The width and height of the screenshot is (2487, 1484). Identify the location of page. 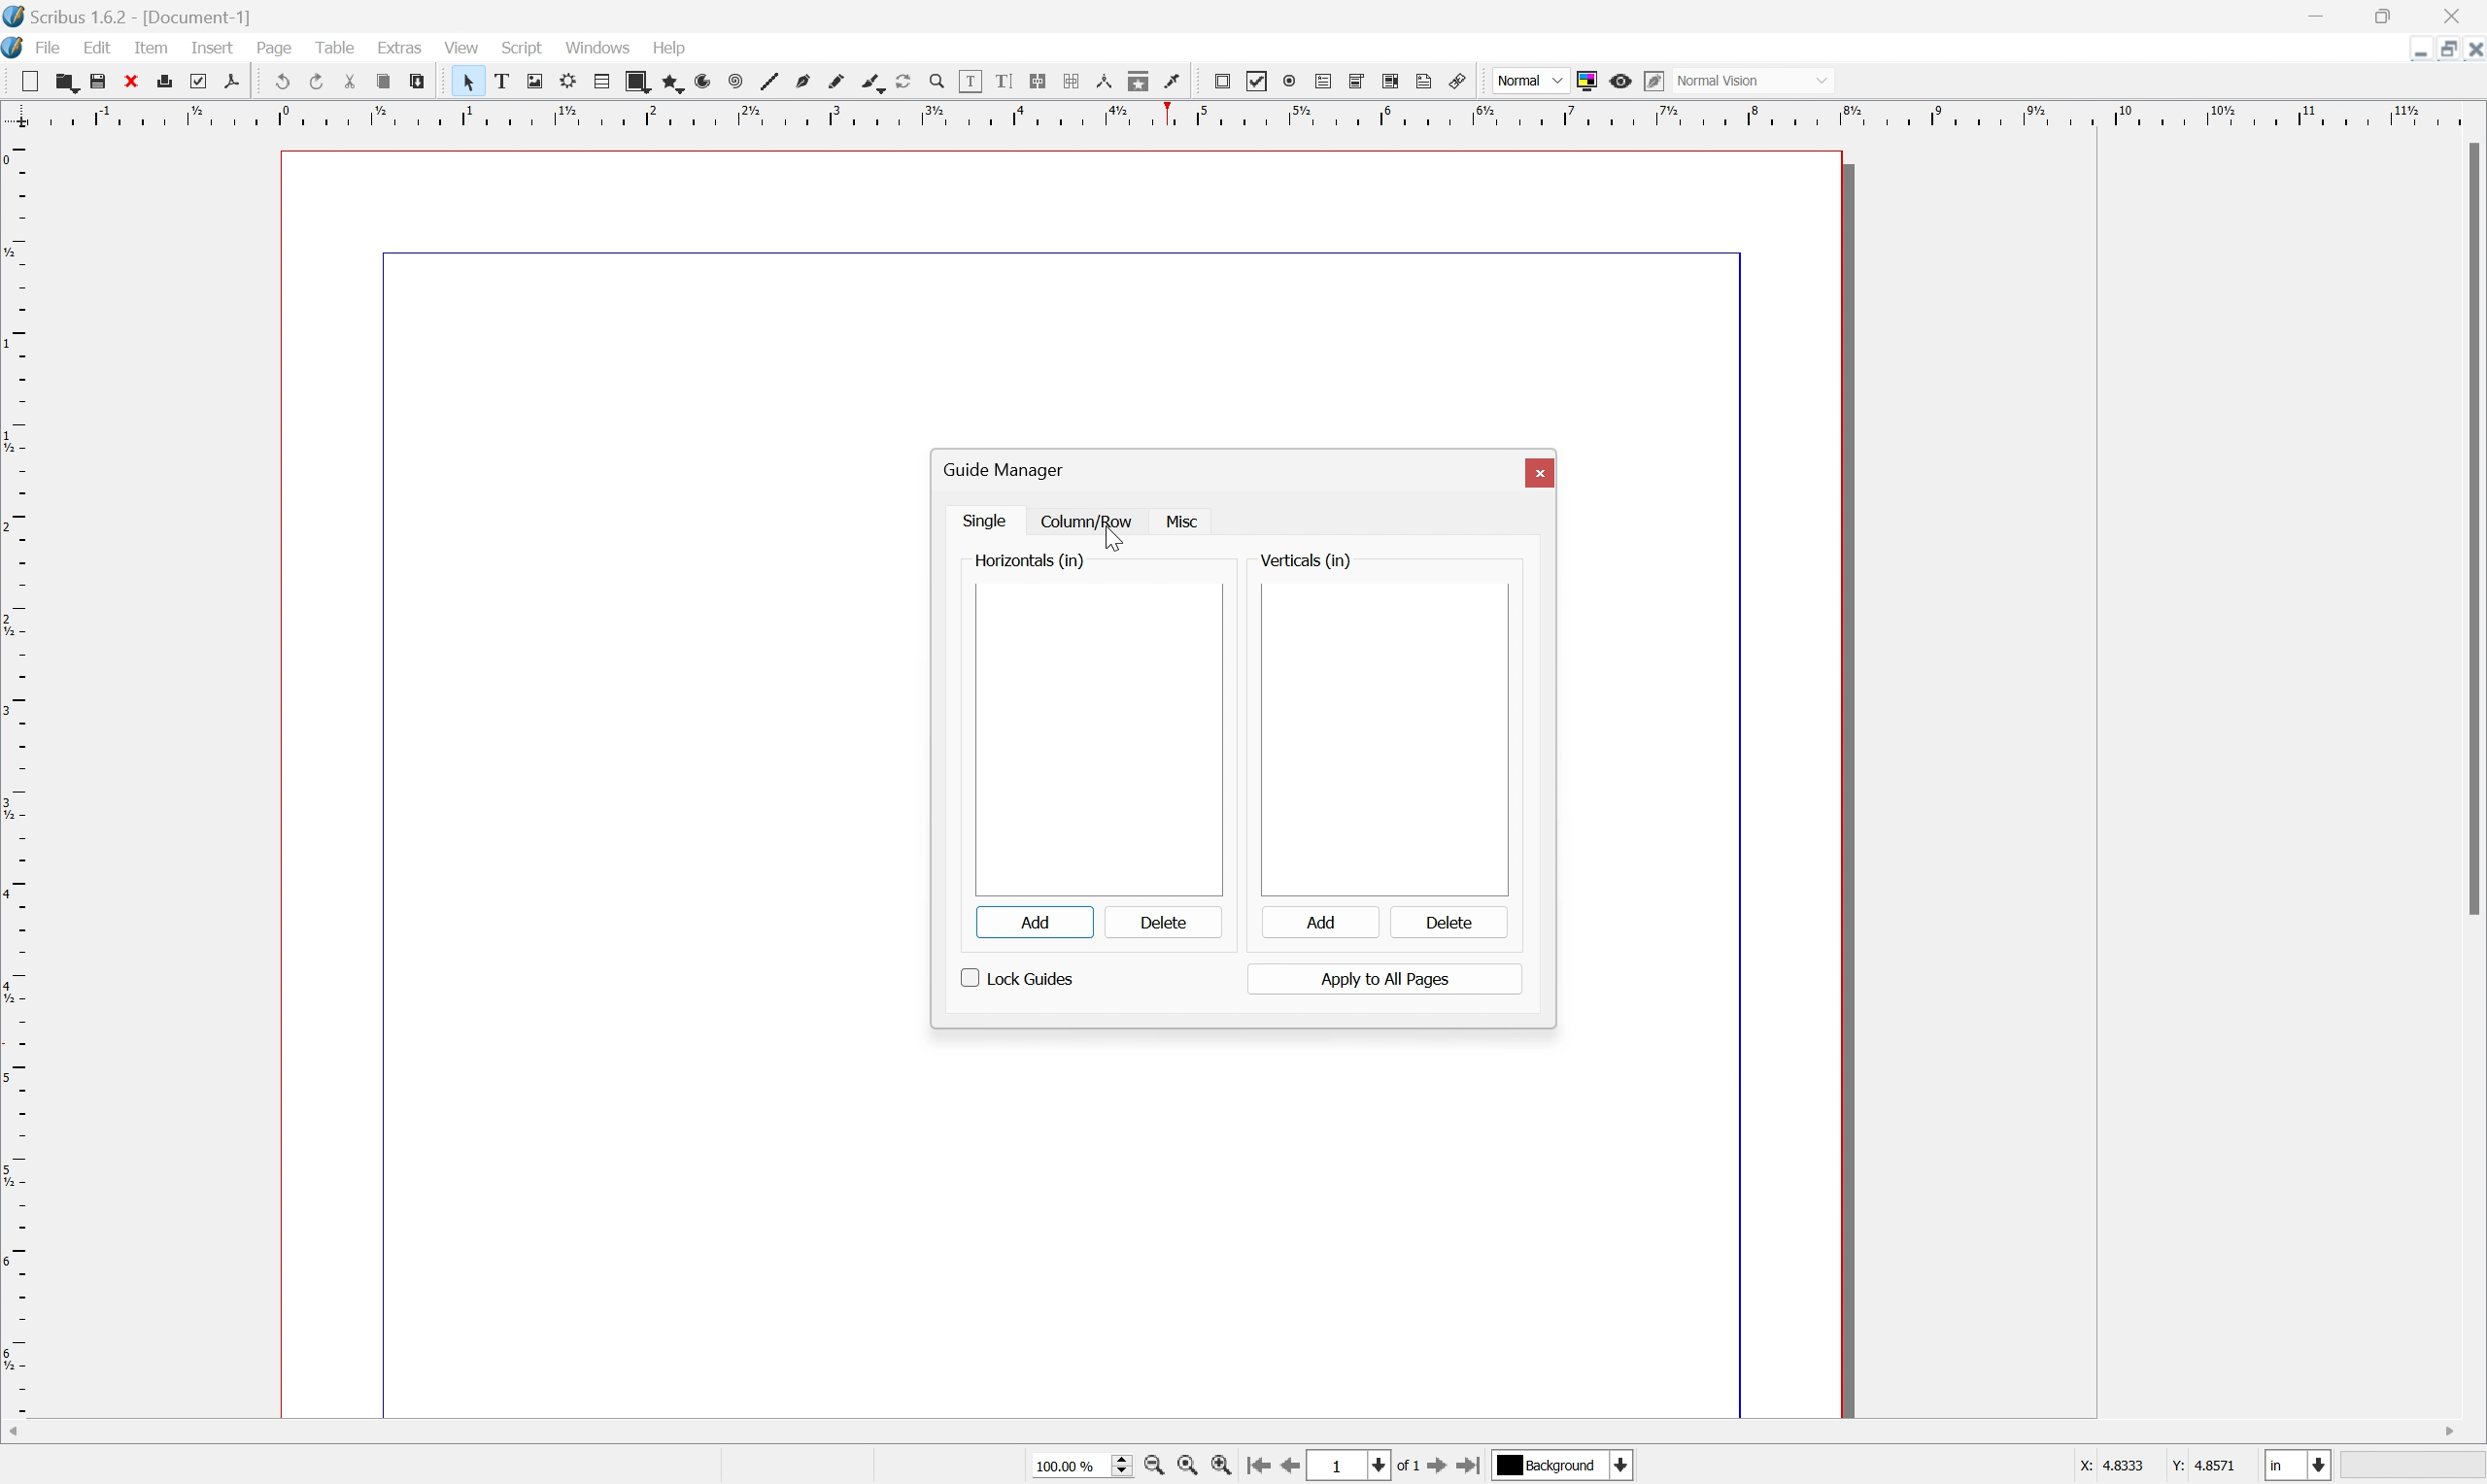
(274, 48).